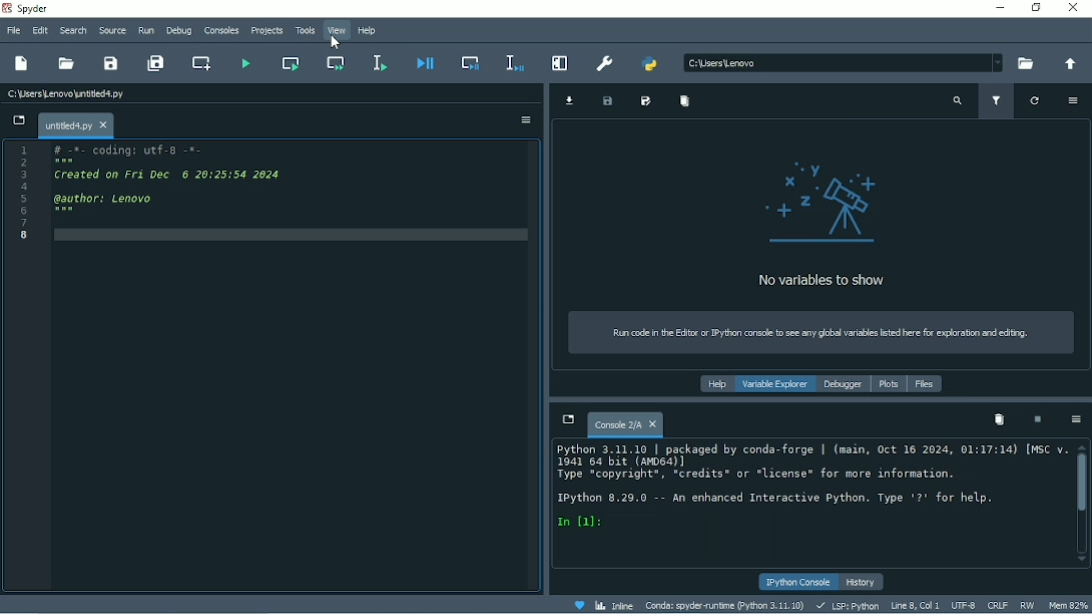  I want to click on Save data, so click(606, 102).